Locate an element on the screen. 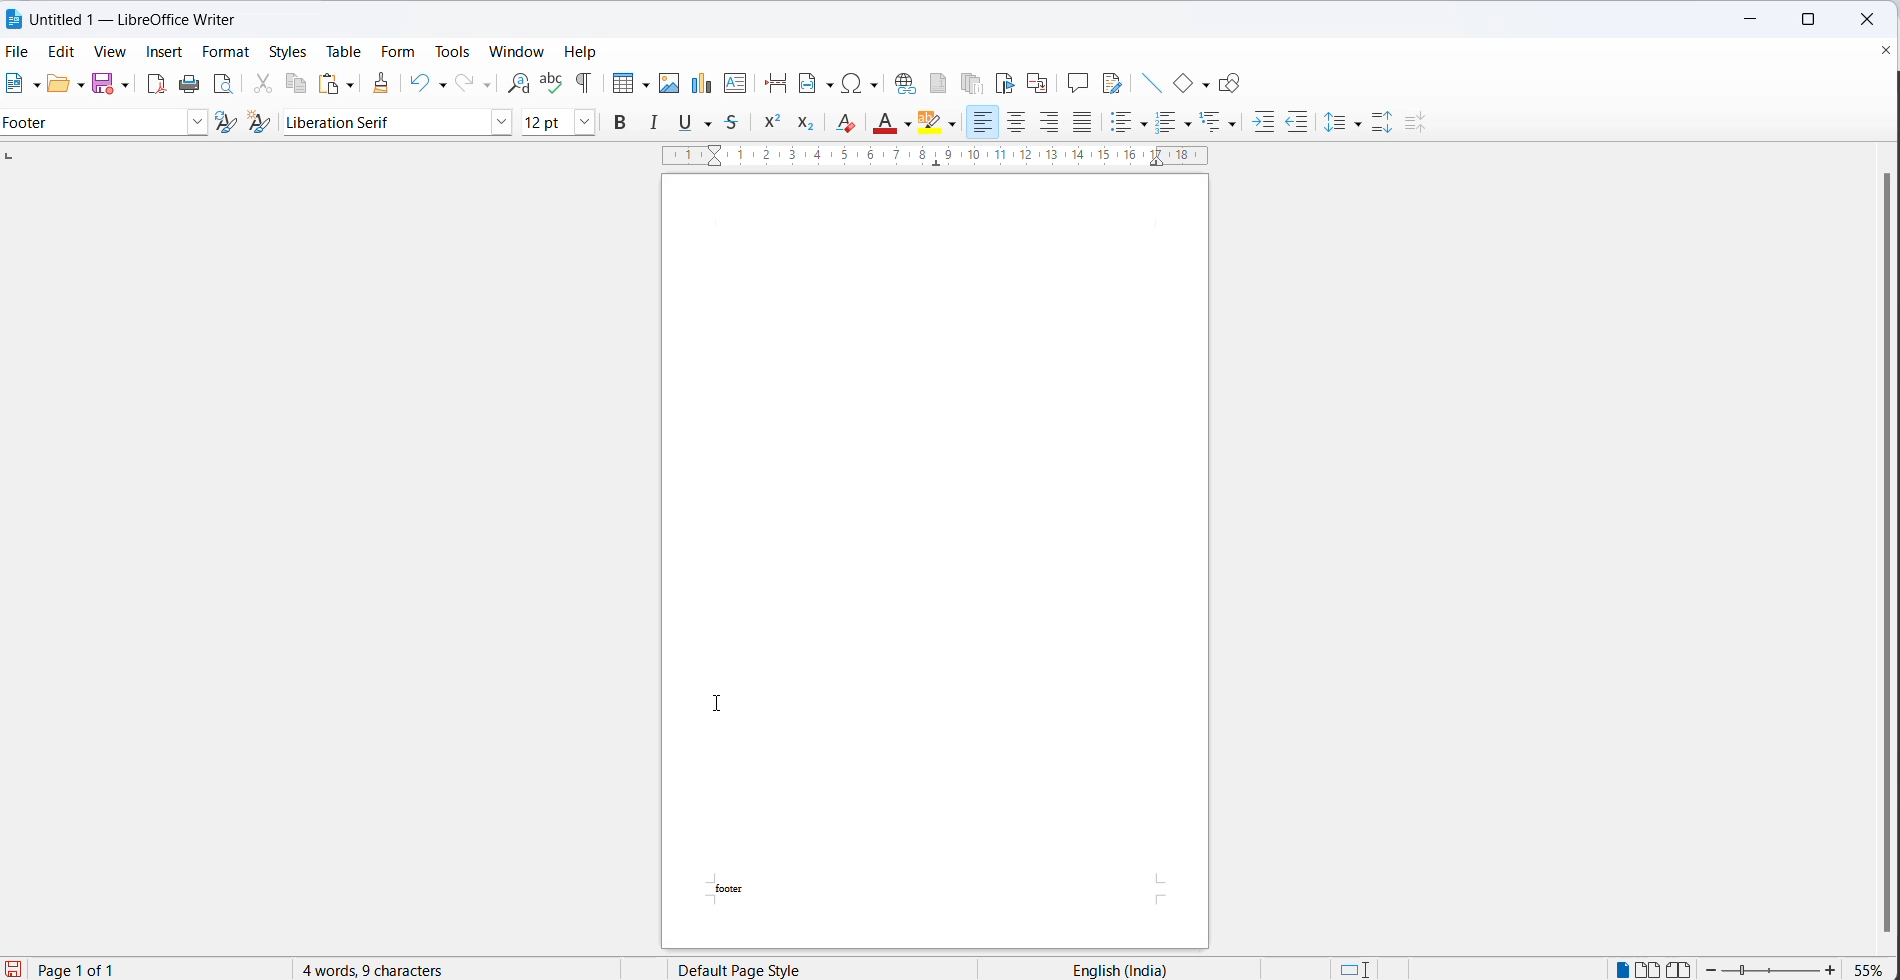 Image resolution: width=1900 pixels, height=980 pixels. basic shapes is located at coordinates (1182, 84).